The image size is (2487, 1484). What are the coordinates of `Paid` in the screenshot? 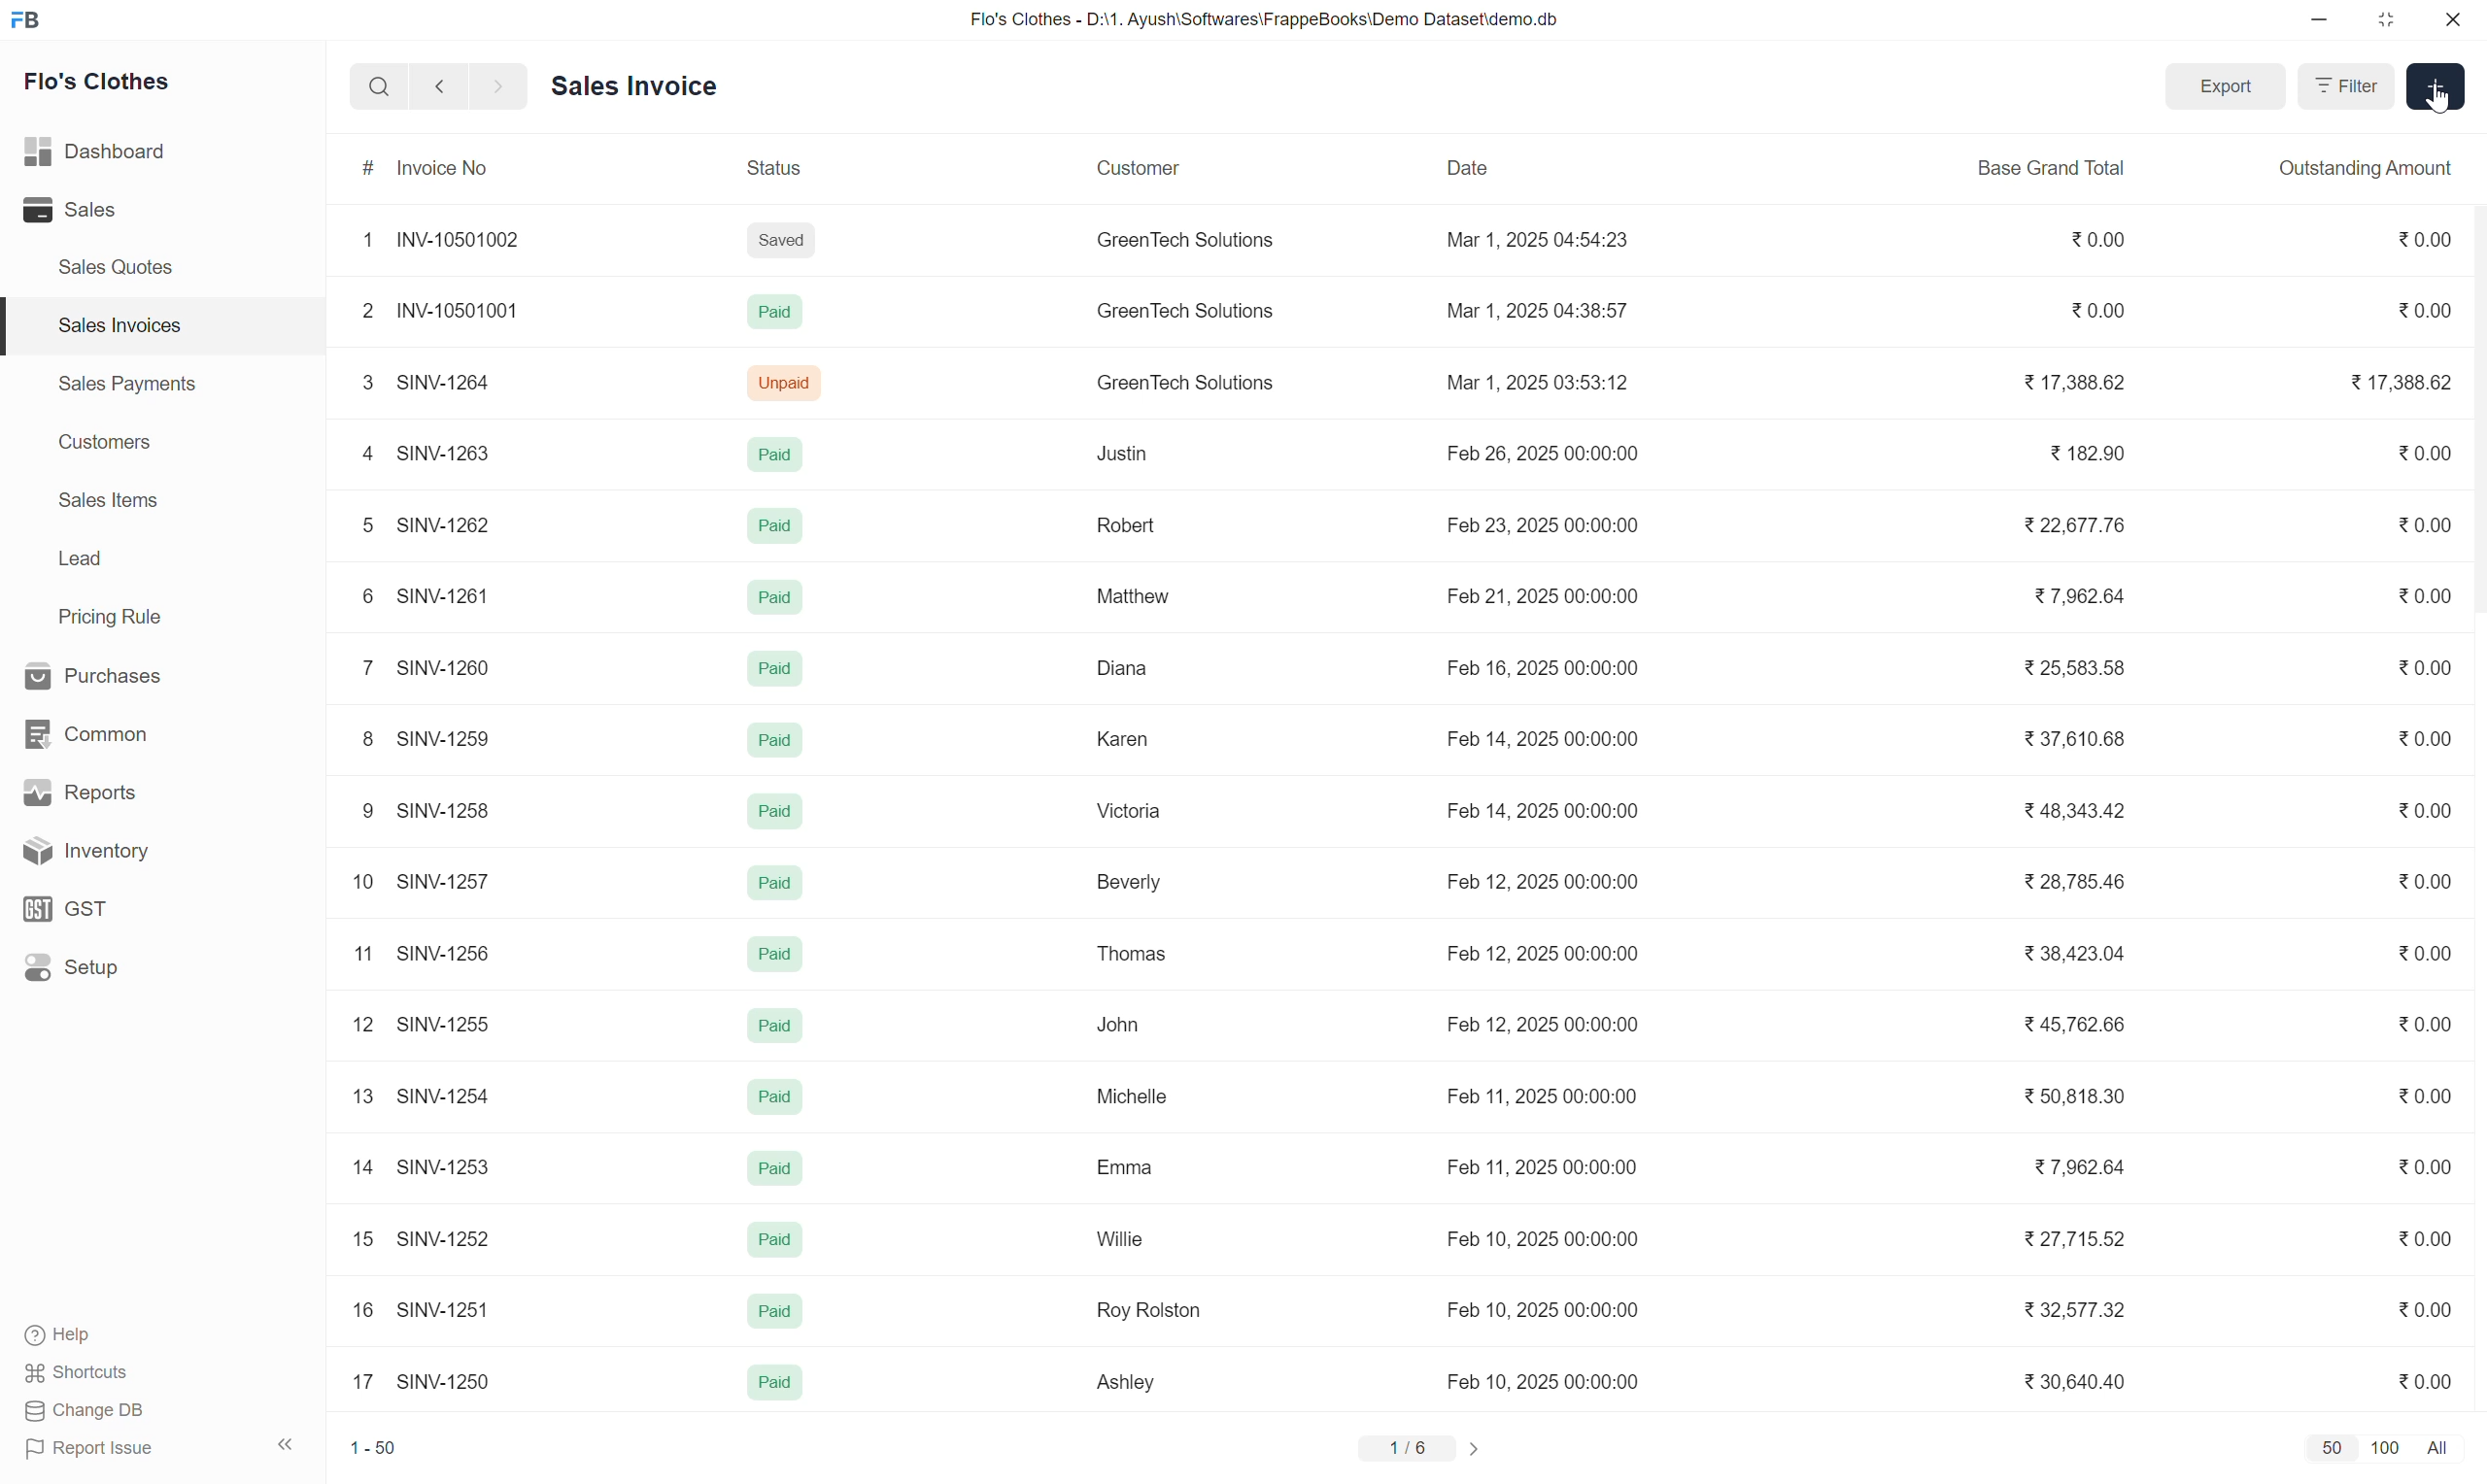 It's located at (769, 455).